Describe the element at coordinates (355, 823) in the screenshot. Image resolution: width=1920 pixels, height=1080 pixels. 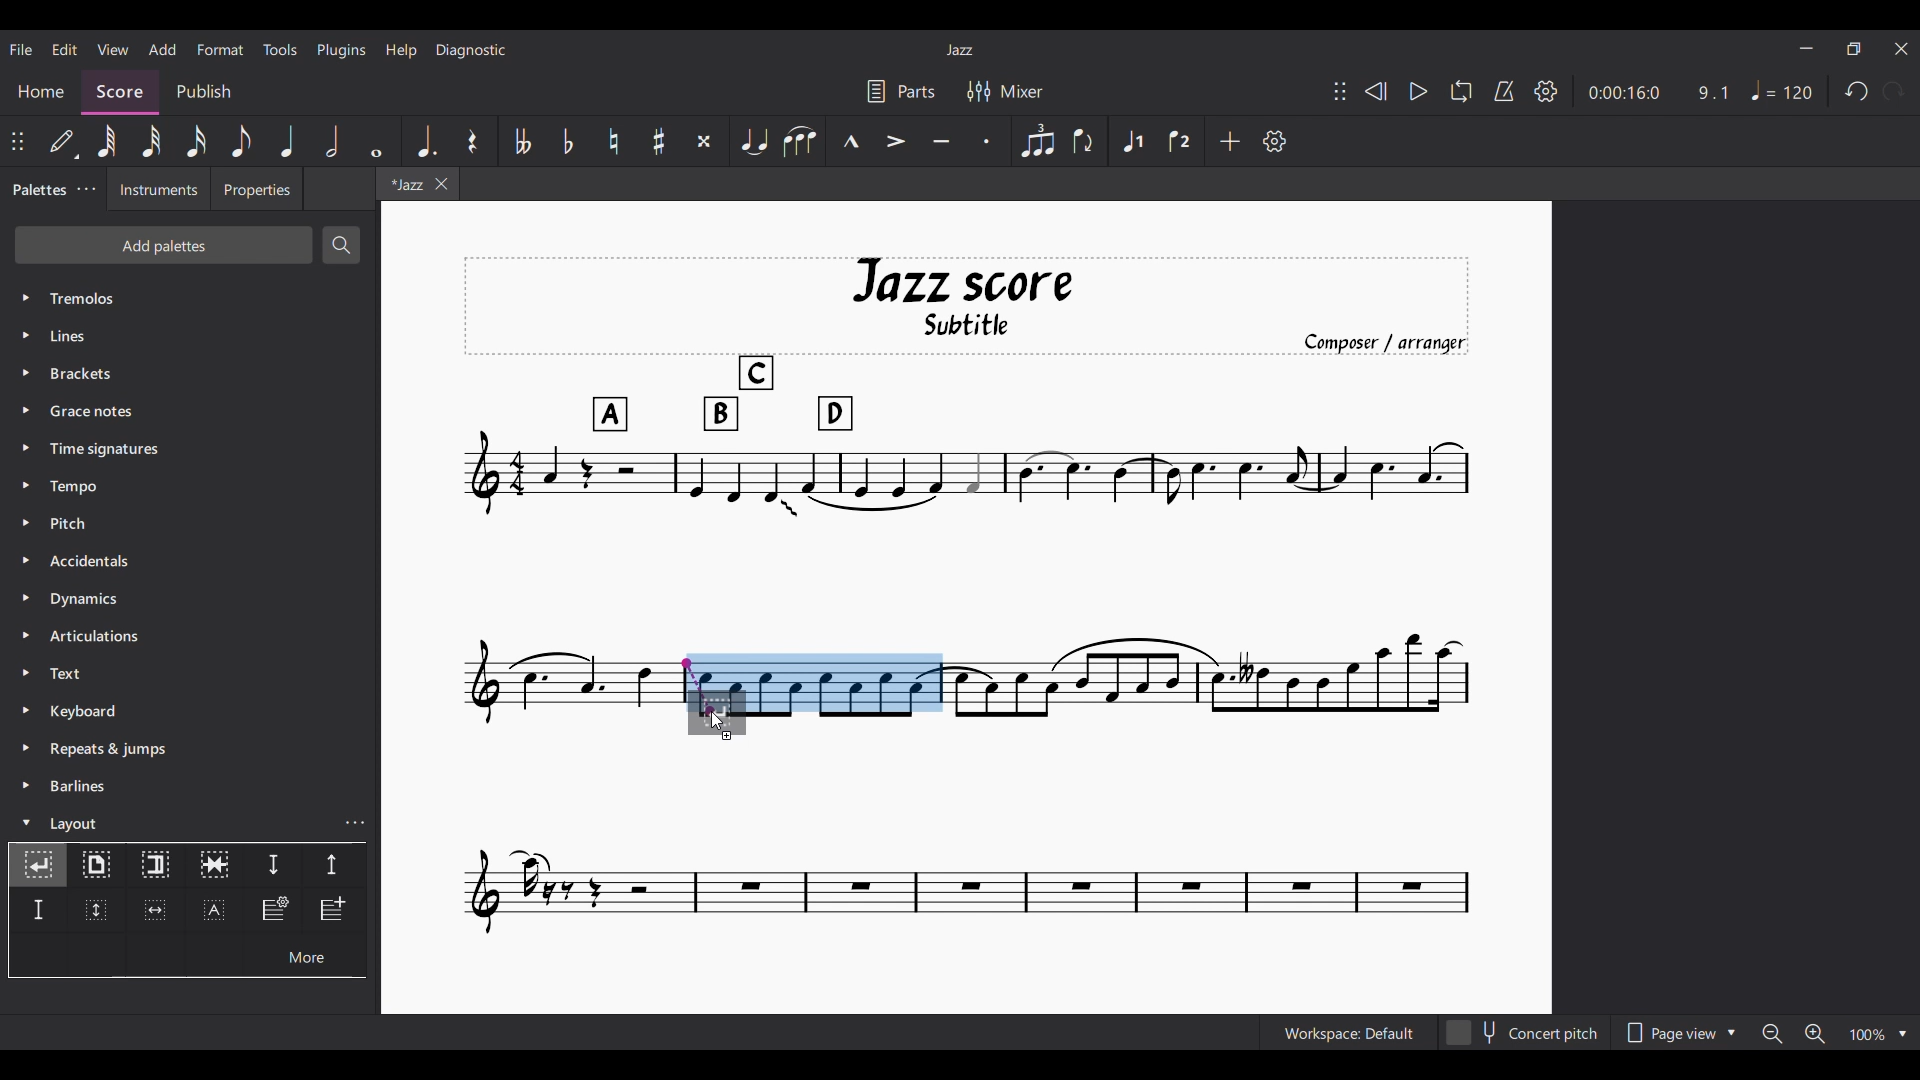
I see `Layout settings` at that location.